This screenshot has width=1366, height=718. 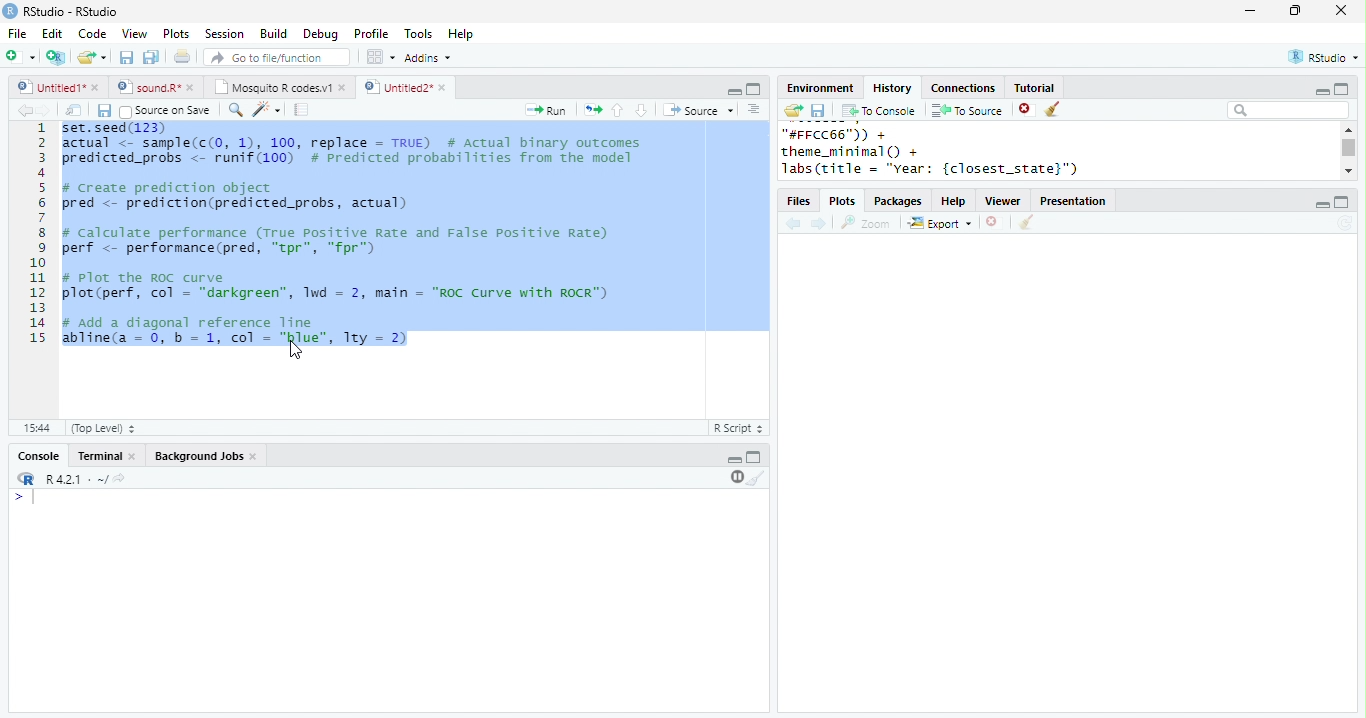 I want to click on Untitled 2, so click(x=397, y=86).